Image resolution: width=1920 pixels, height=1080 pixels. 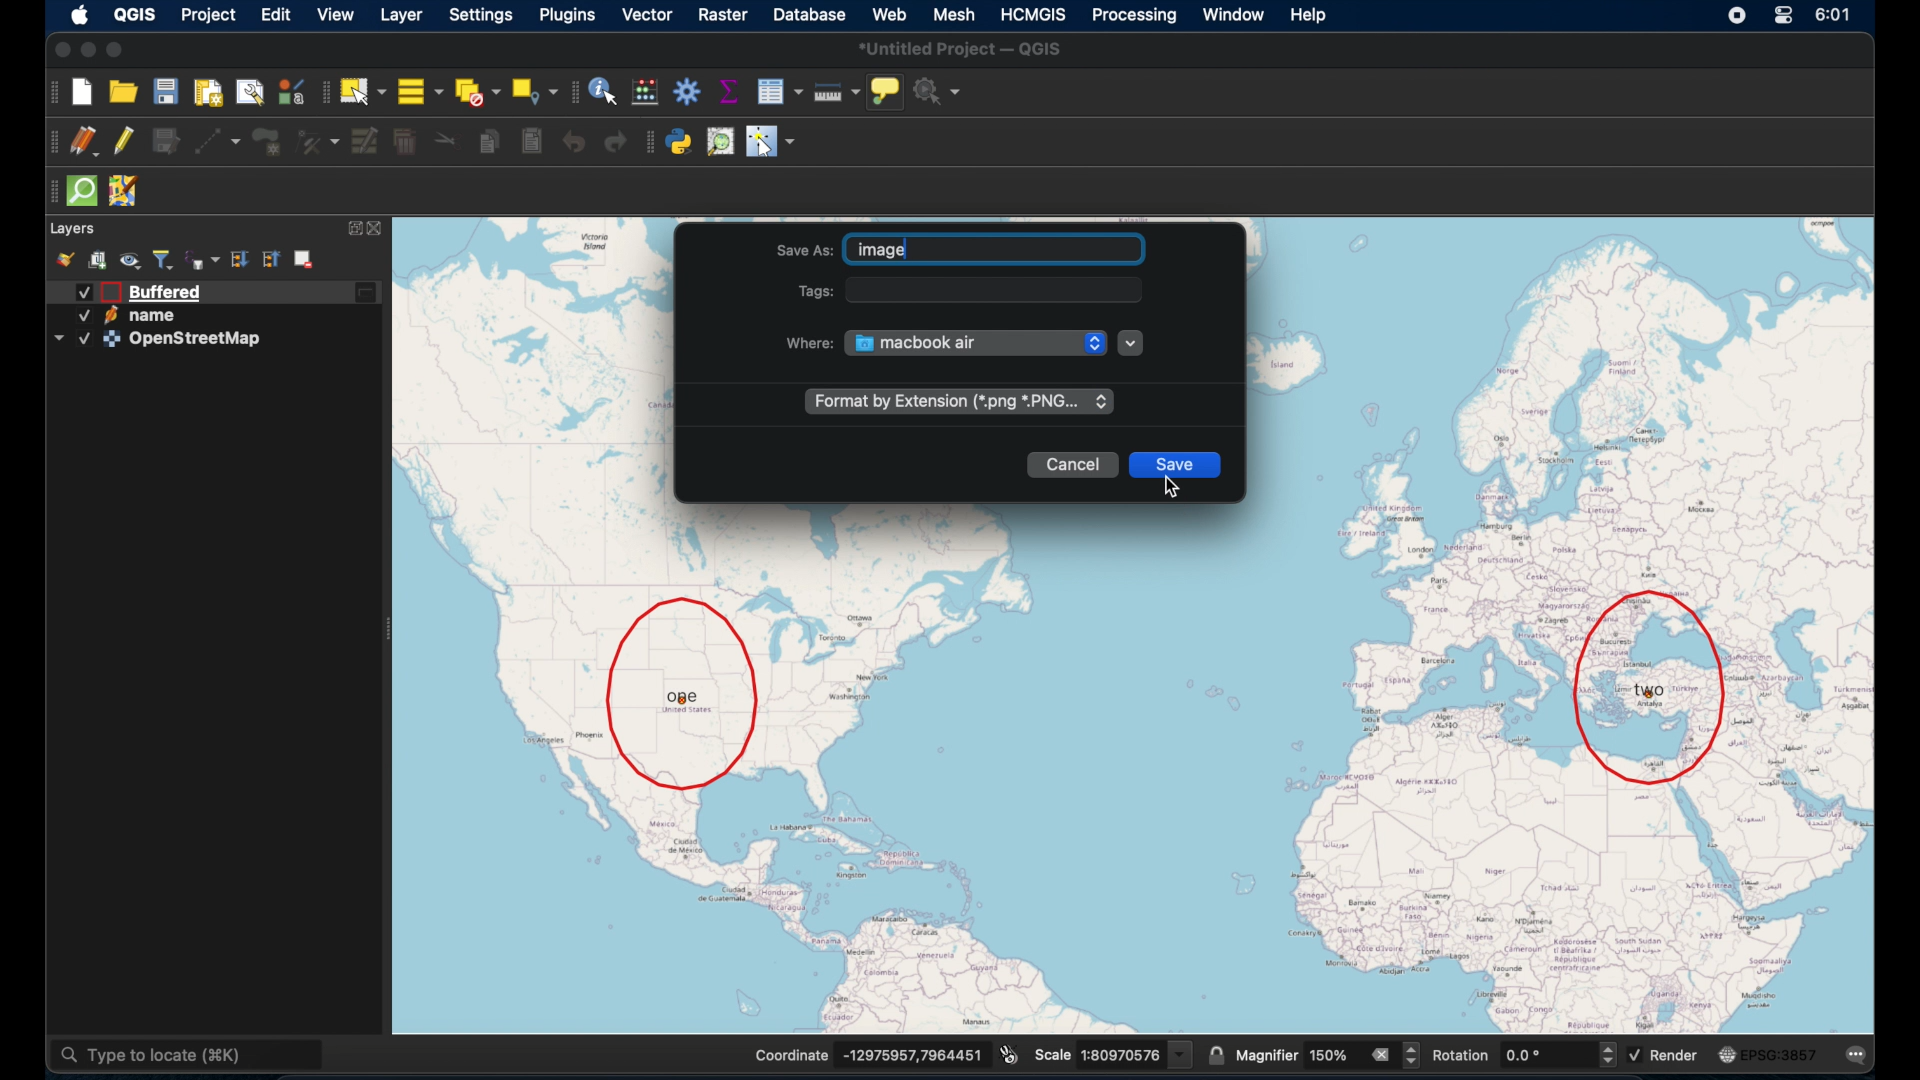 What do you see at coordinates (1001, 289) in the screenshot?
I see `tags input field` at bounding box center [1001, 289].